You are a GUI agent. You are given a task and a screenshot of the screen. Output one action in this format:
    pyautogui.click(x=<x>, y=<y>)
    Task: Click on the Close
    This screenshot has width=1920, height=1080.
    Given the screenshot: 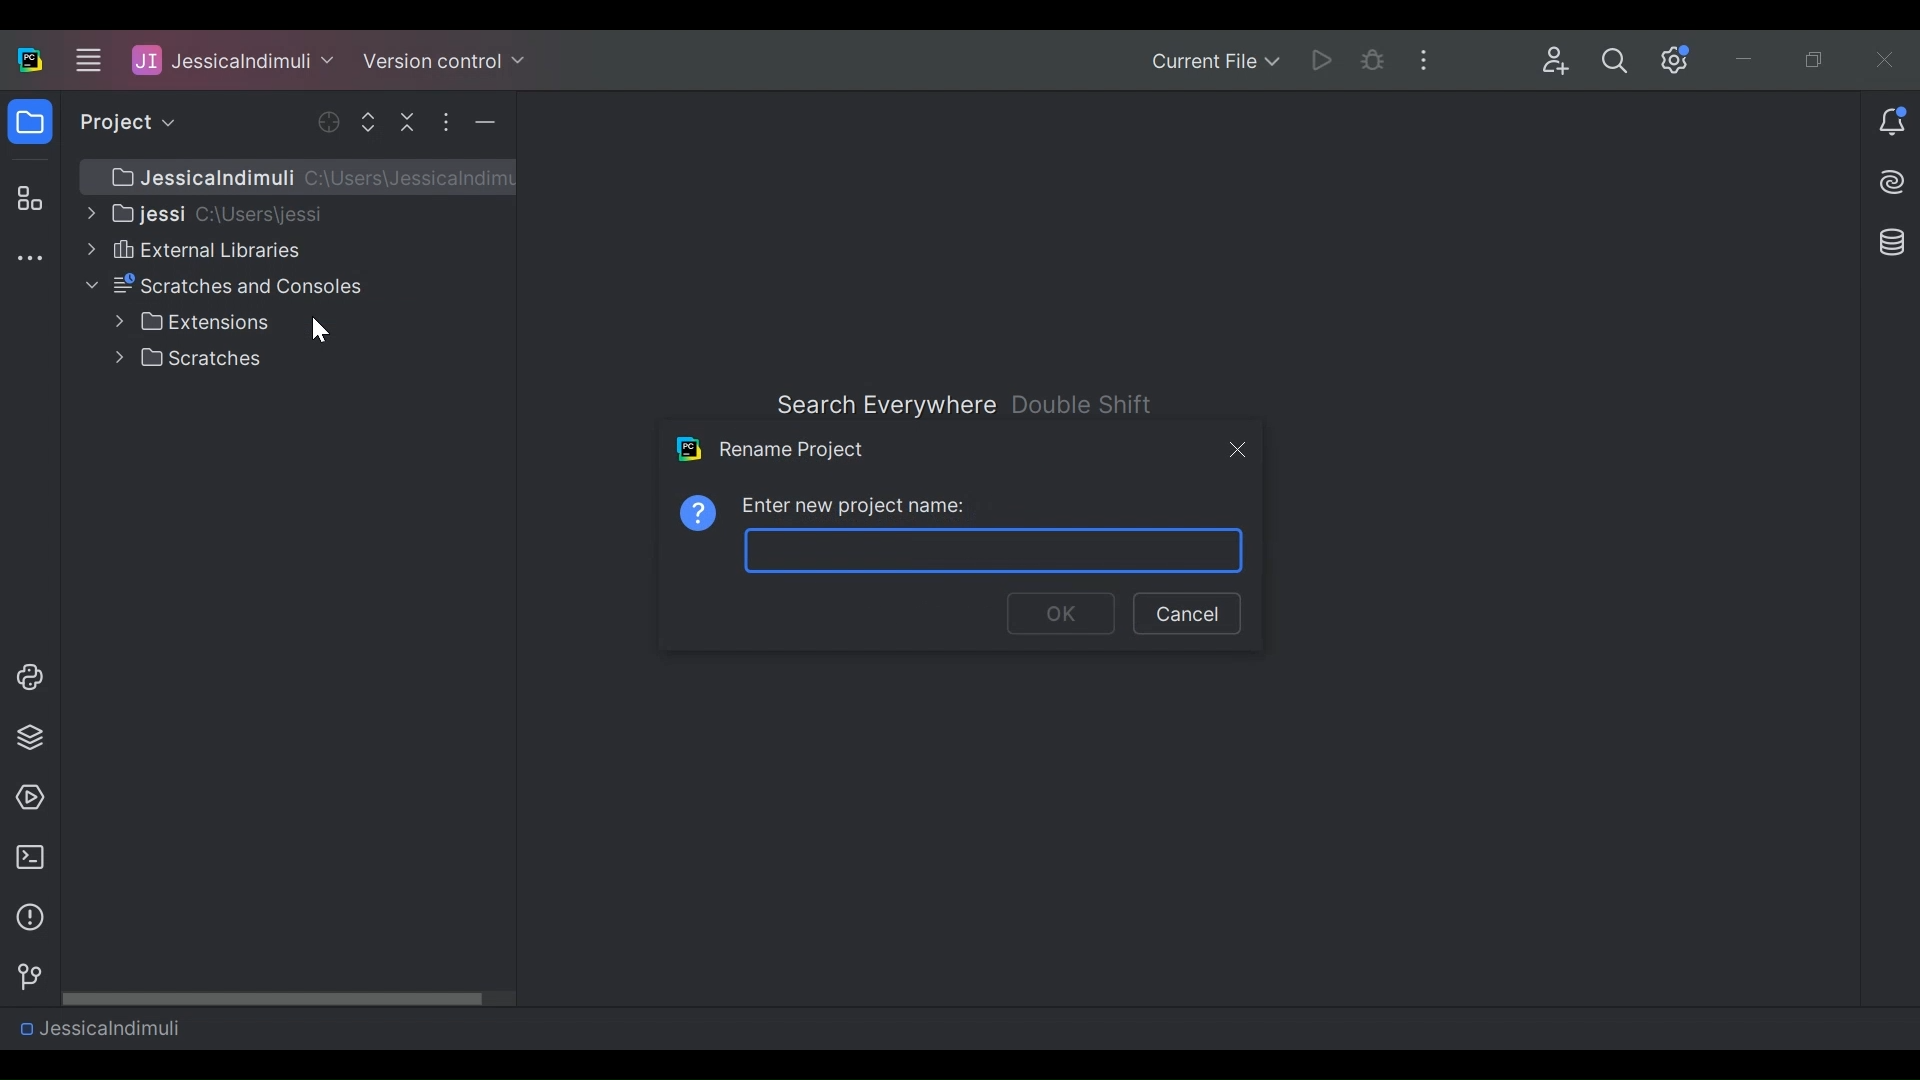 What is the action you would take?
    pyautogui.click(x=1235, y=446)
    